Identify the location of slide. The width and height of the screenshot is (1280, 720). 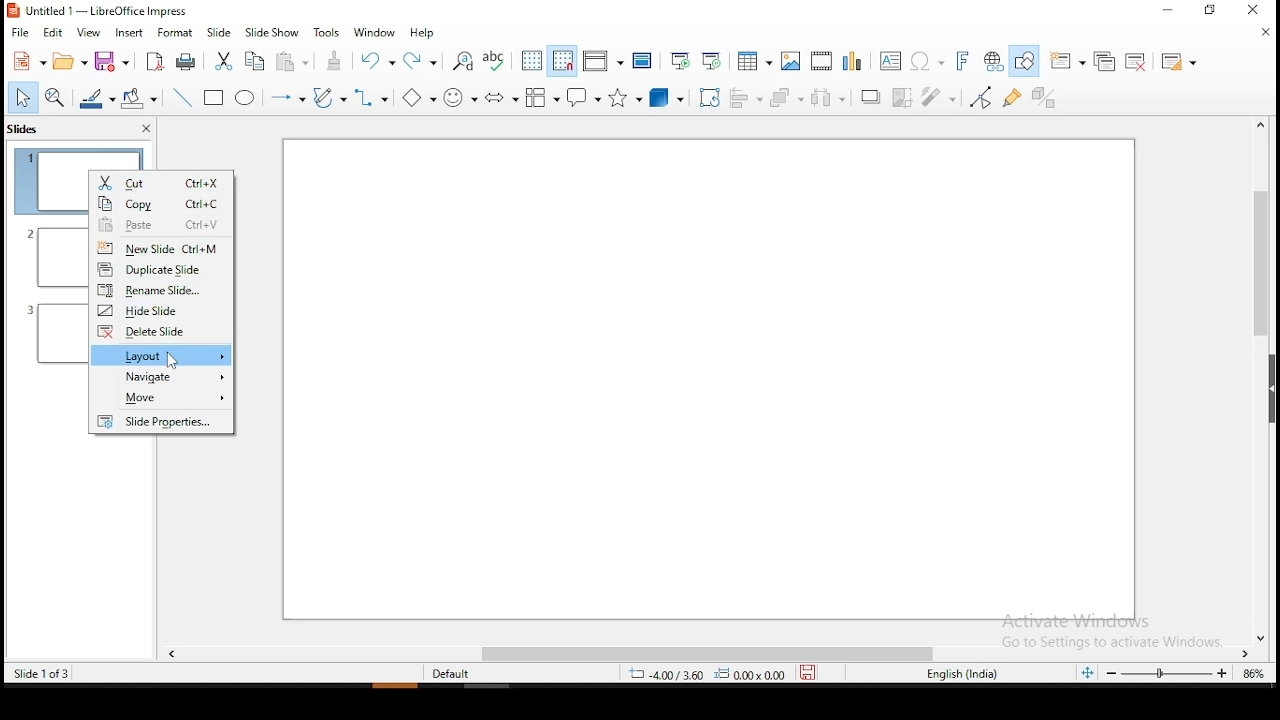
(162, 421).